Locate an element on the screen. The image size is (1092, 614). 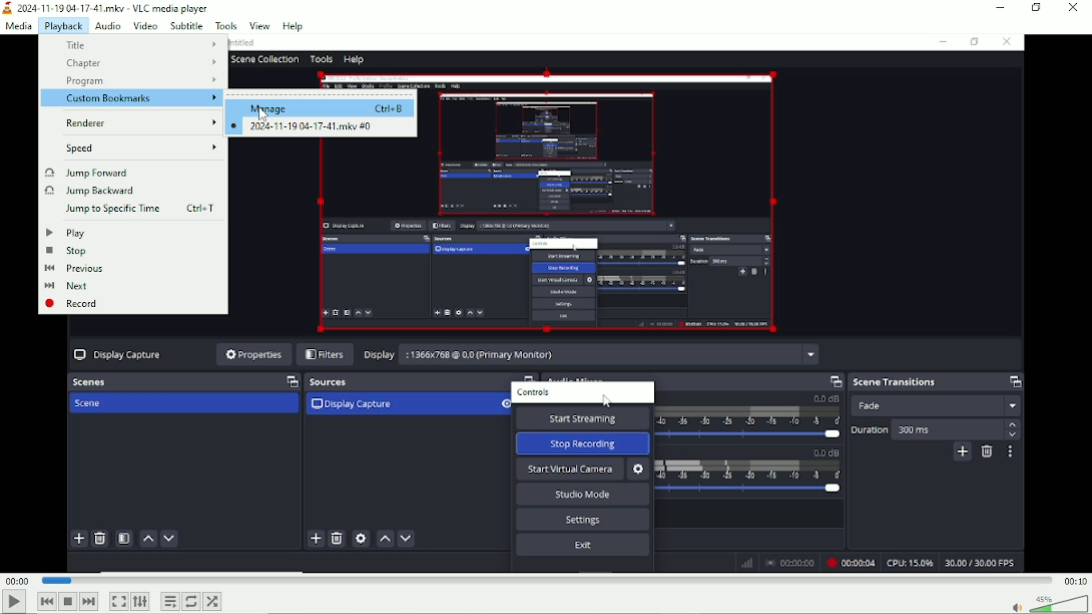
Video is located at coordinates (726, 303).